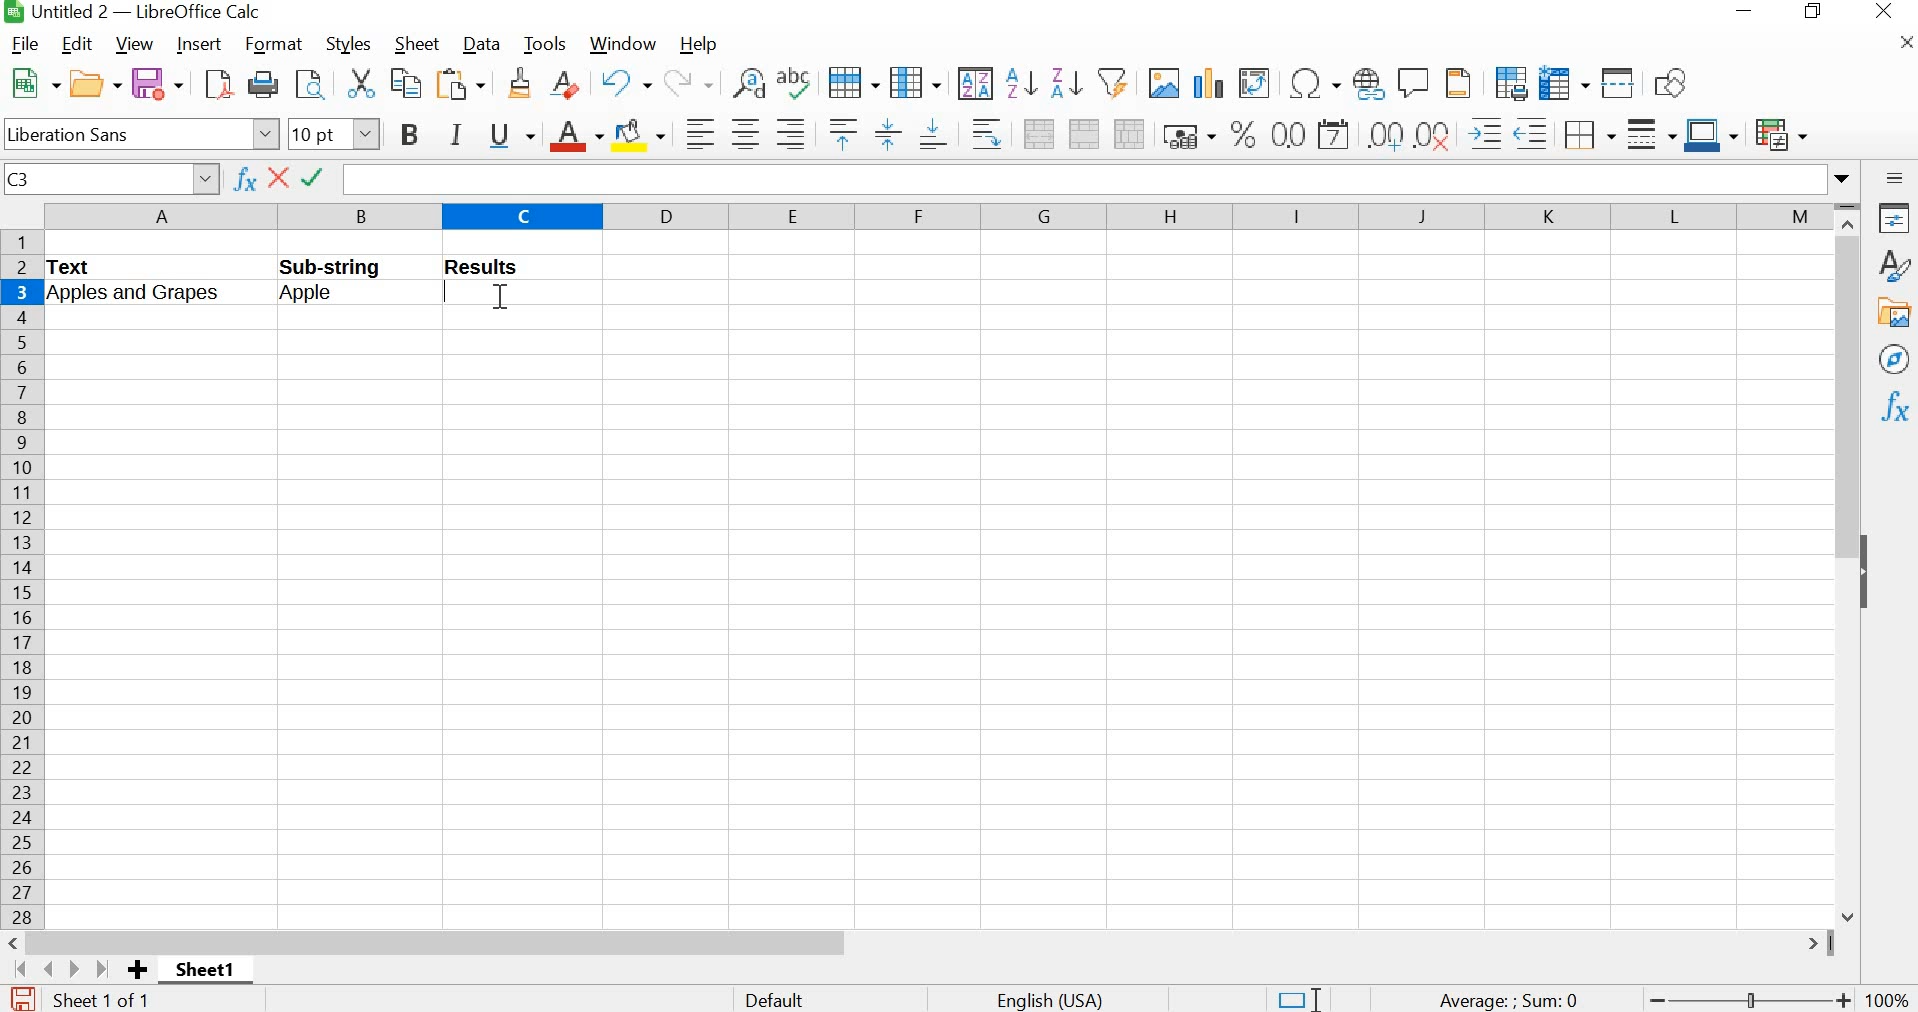 The width and height of the screenshot is (1918, 1012). I want to click on font size, so click(334, 133).